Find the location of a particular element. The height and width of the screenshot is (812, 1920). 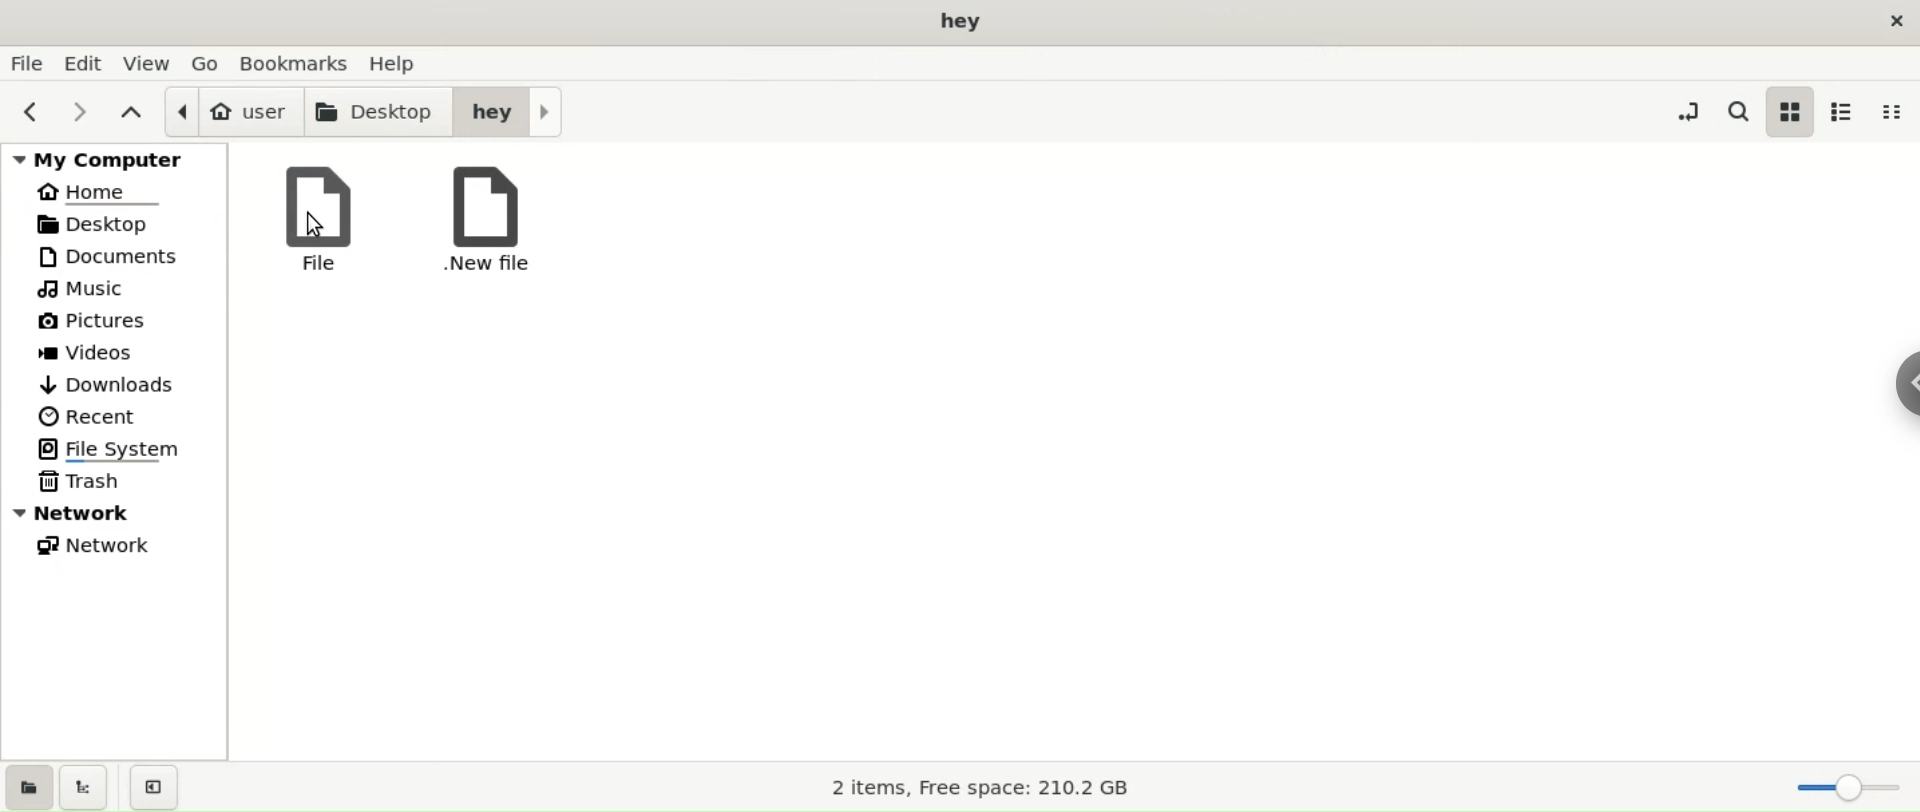

documetns is located at coordinates (114, 259).